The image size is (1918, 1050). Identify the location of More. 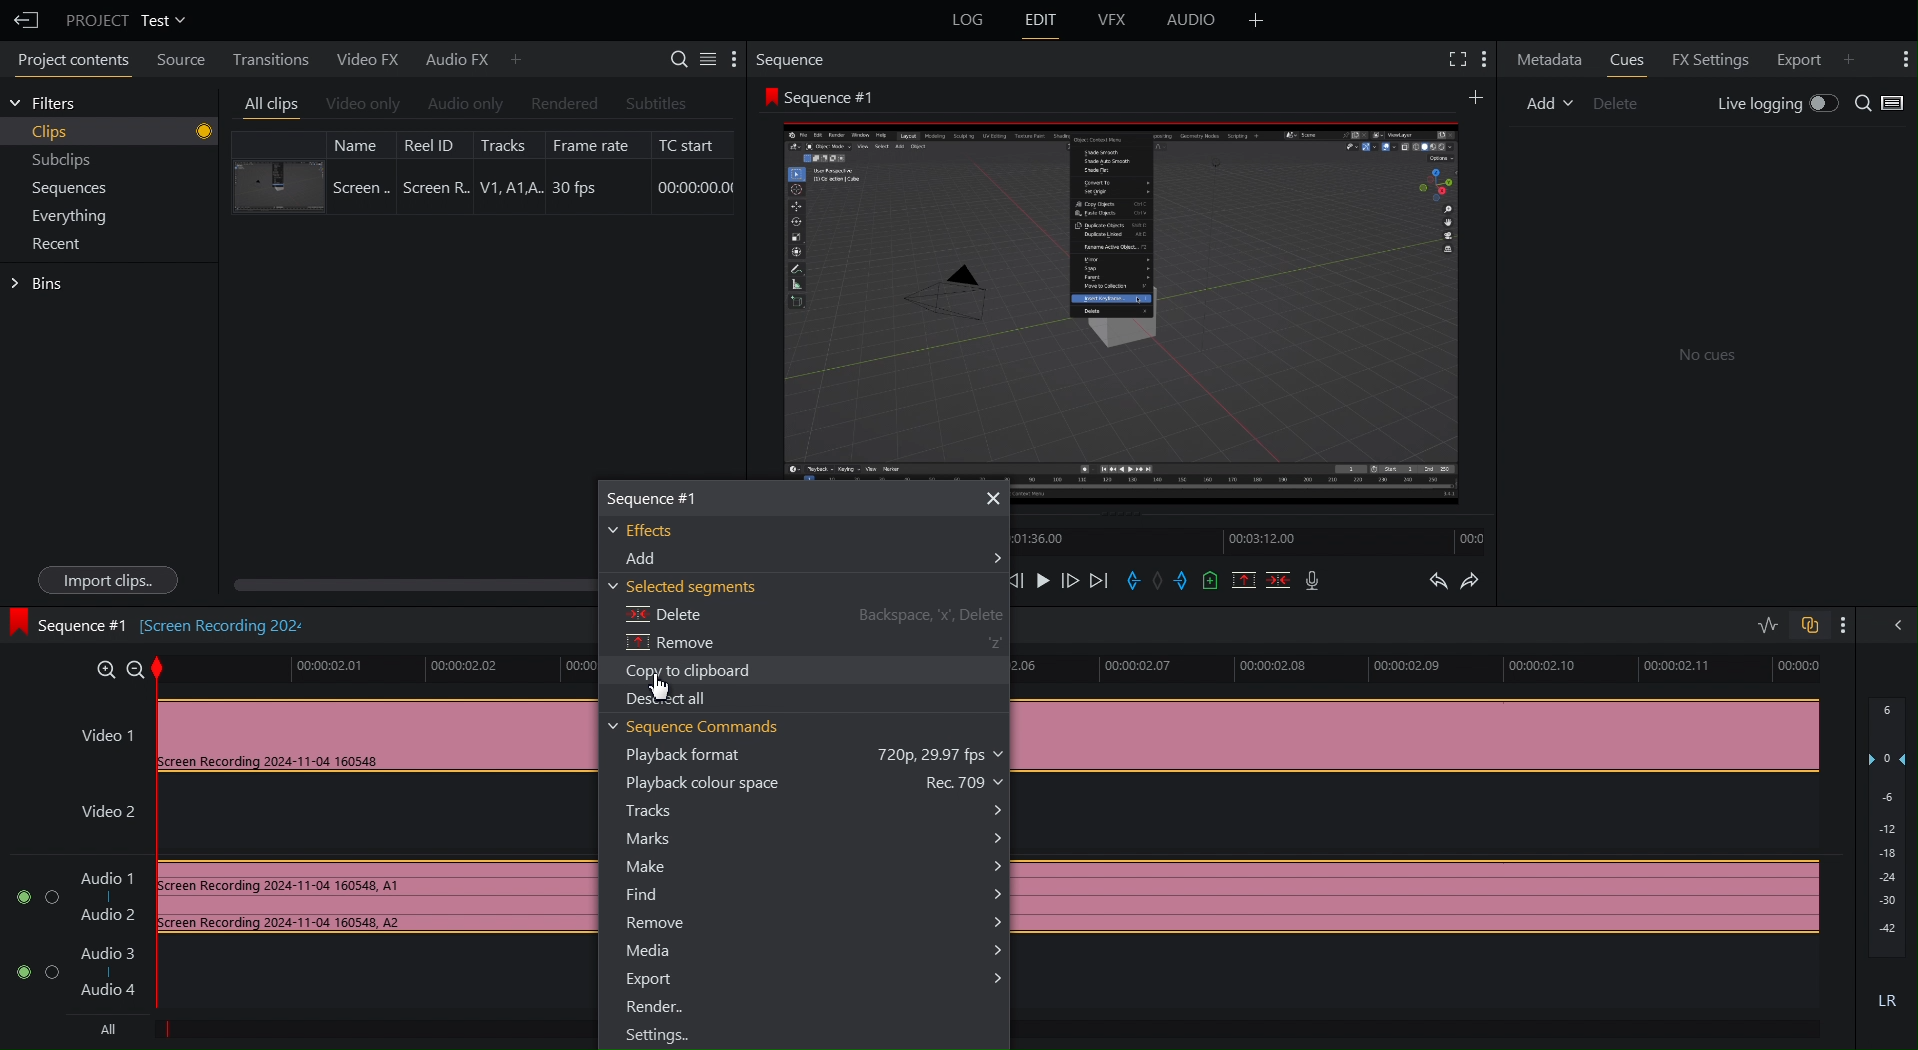
(1852, 624).